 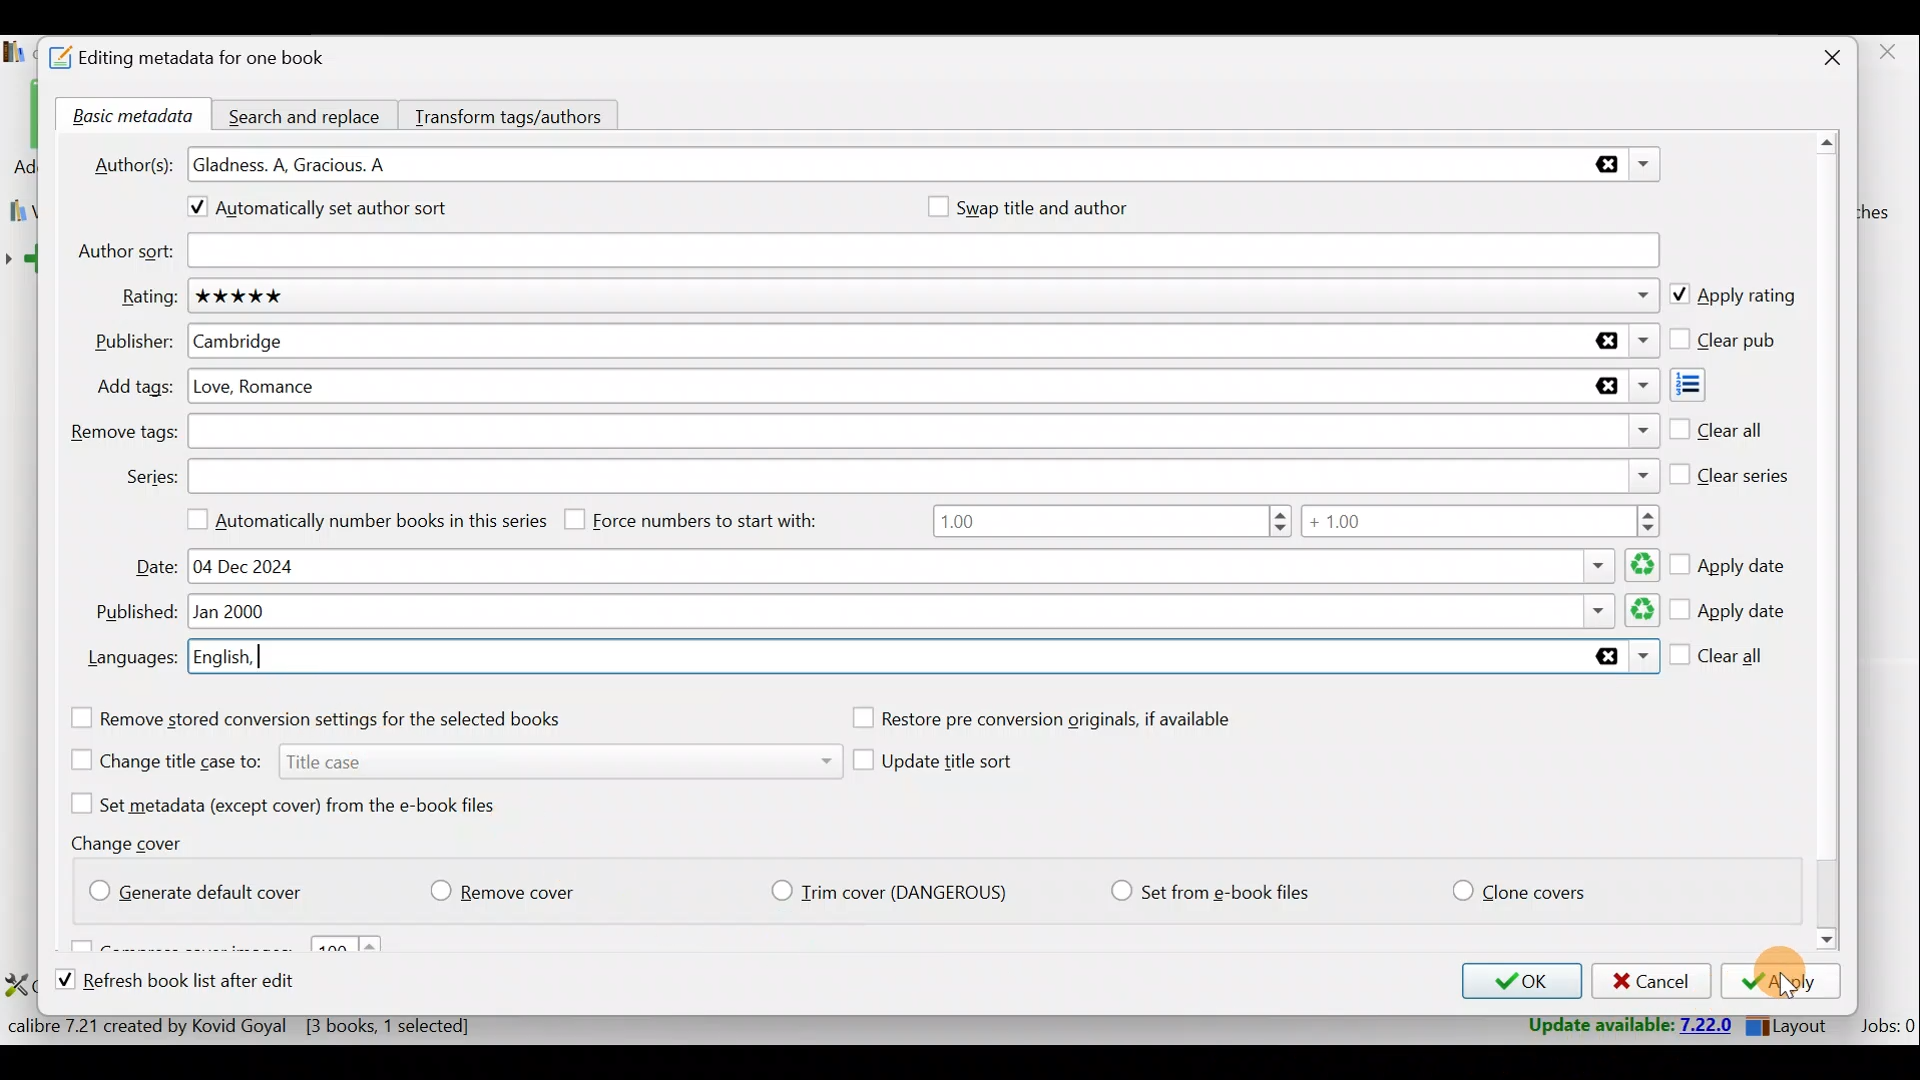 What do you see at coordinates (277, 1025) in the screenshot?
I see `Statistics` at bounding box center [277, 1025].